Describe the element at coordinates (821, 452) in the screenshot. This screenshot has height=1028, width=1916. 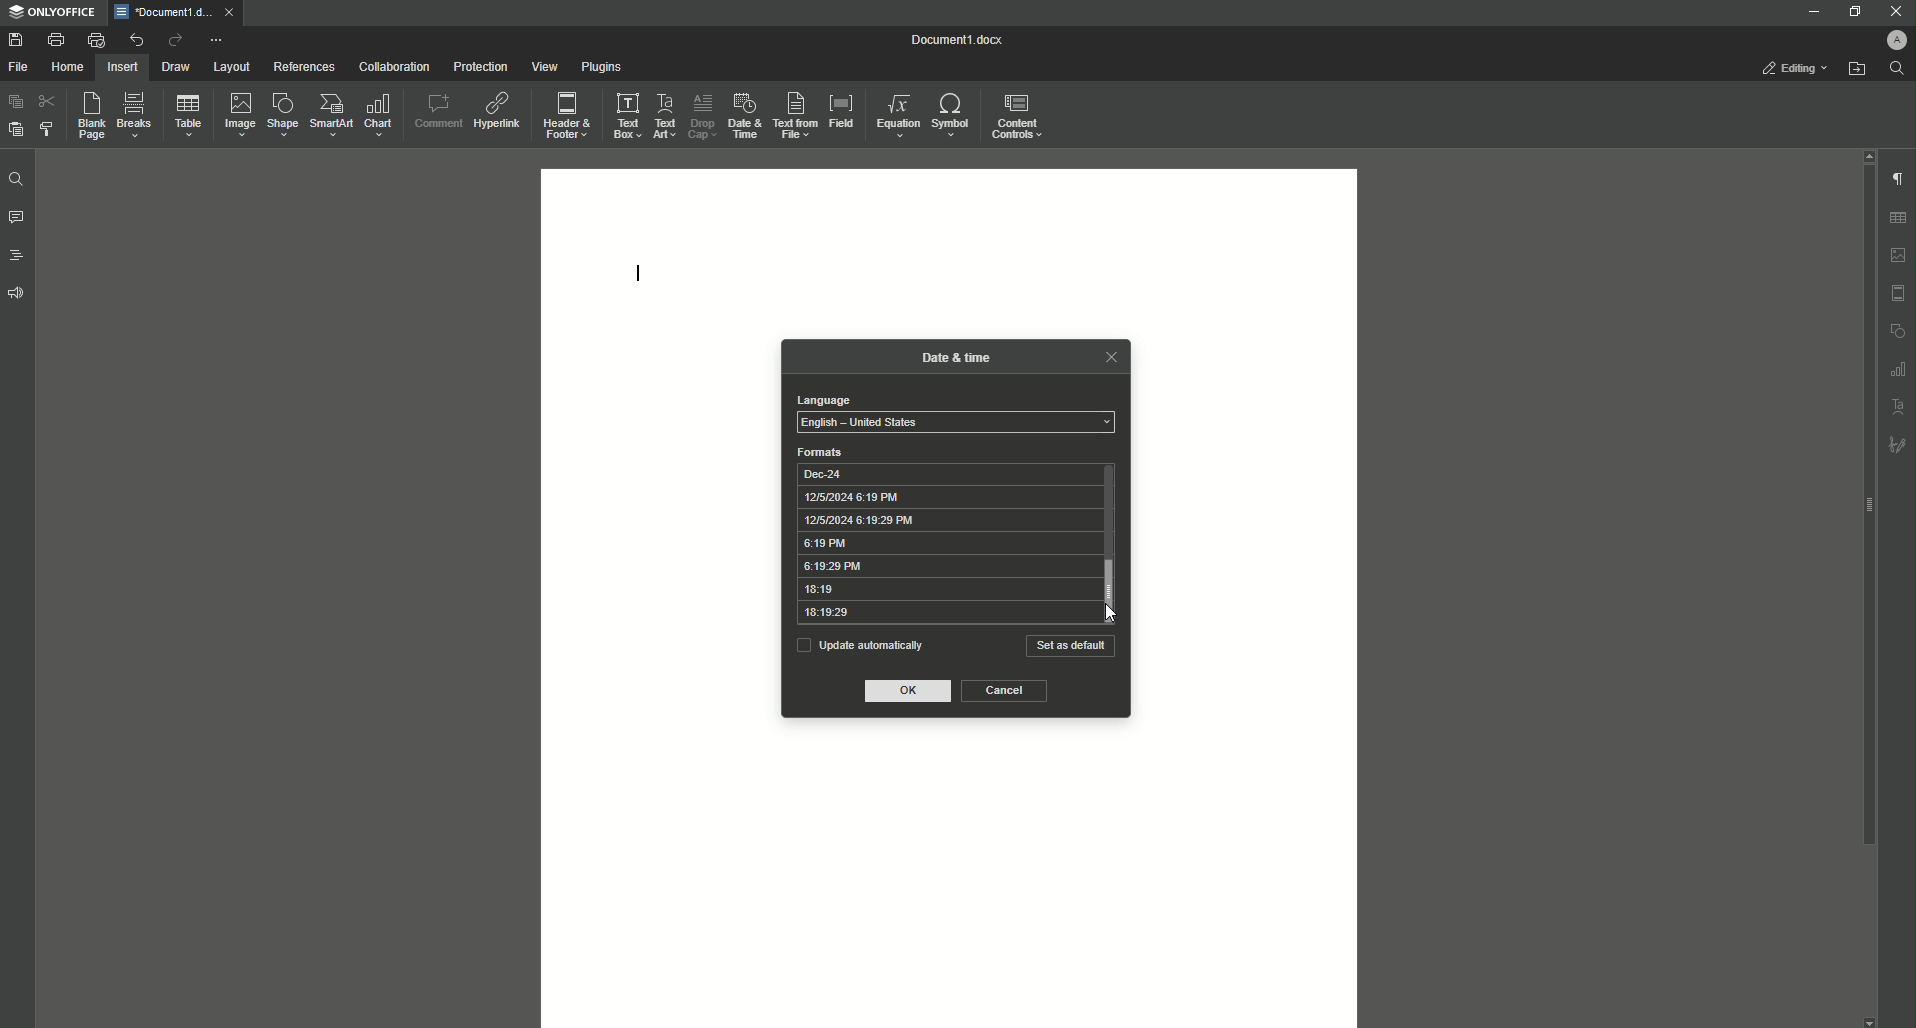
I see `formats` at that location.